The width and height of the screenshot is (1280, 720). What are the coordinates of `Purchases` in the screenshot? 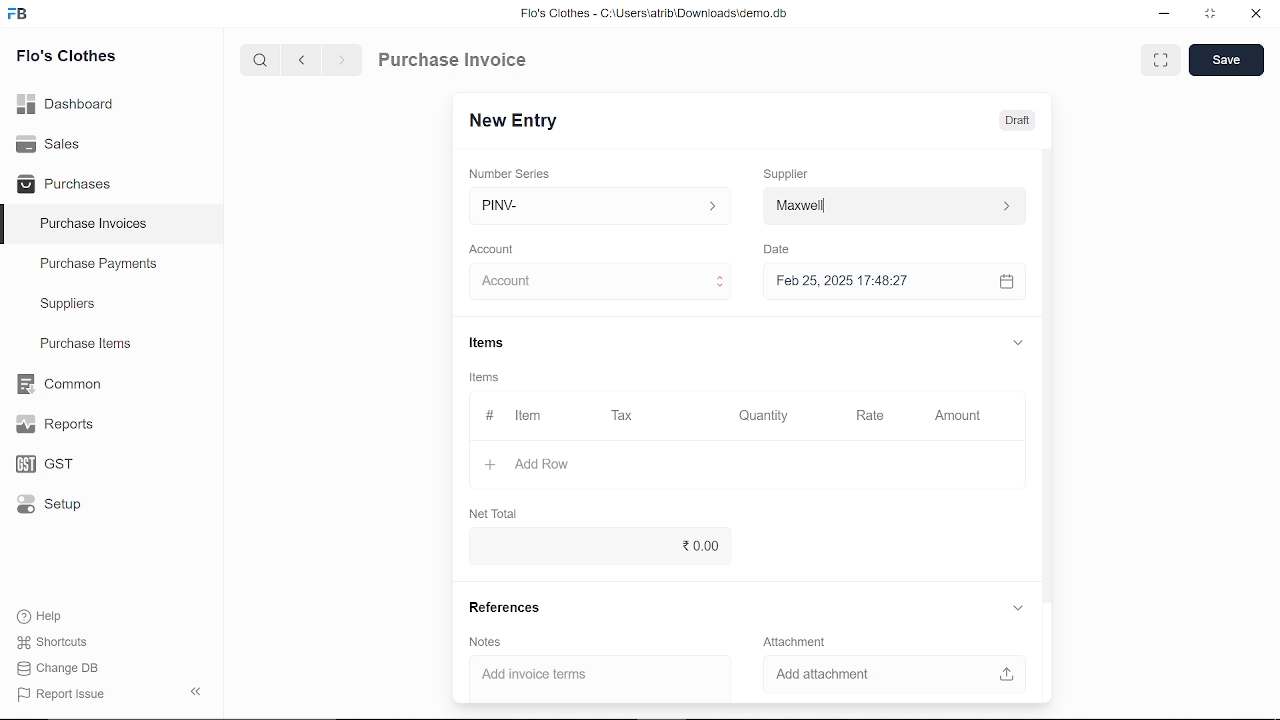 It's located at (64, 182).